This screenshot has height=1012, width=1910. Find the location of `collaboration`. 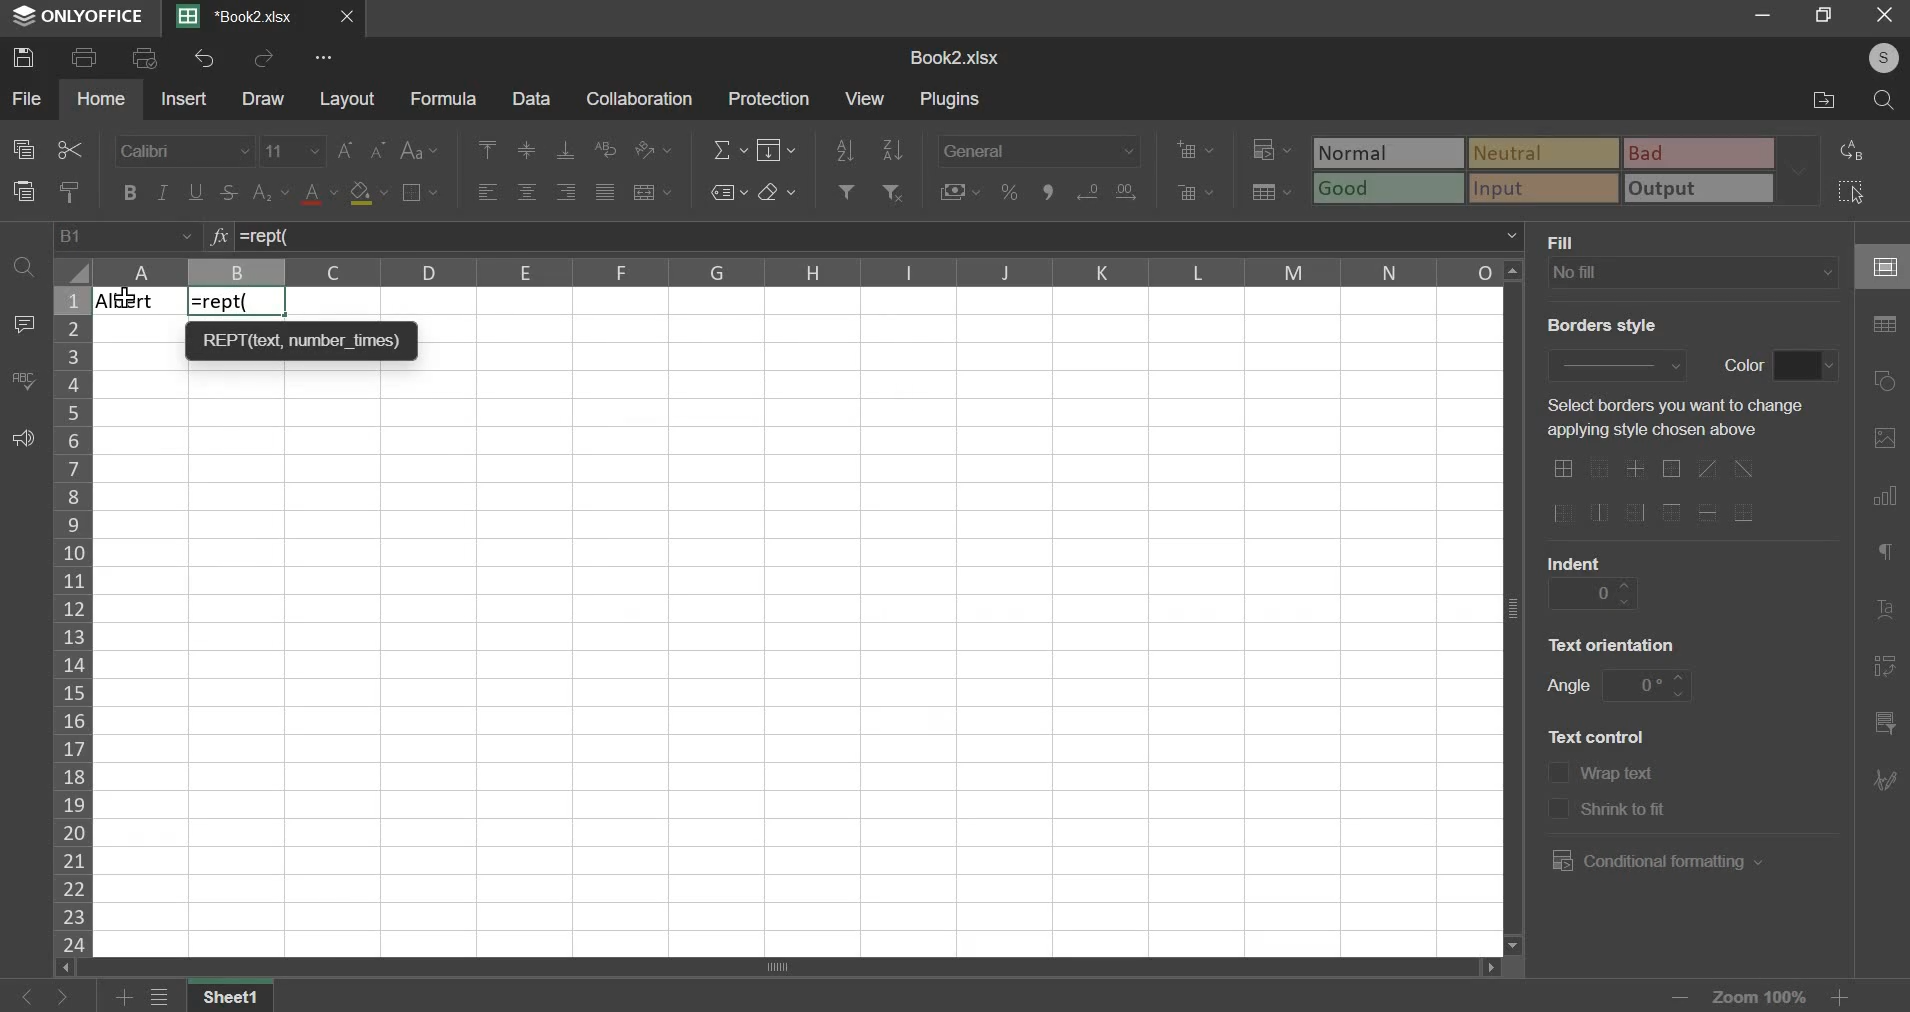

collaboration is located at coordinates (641, 99).